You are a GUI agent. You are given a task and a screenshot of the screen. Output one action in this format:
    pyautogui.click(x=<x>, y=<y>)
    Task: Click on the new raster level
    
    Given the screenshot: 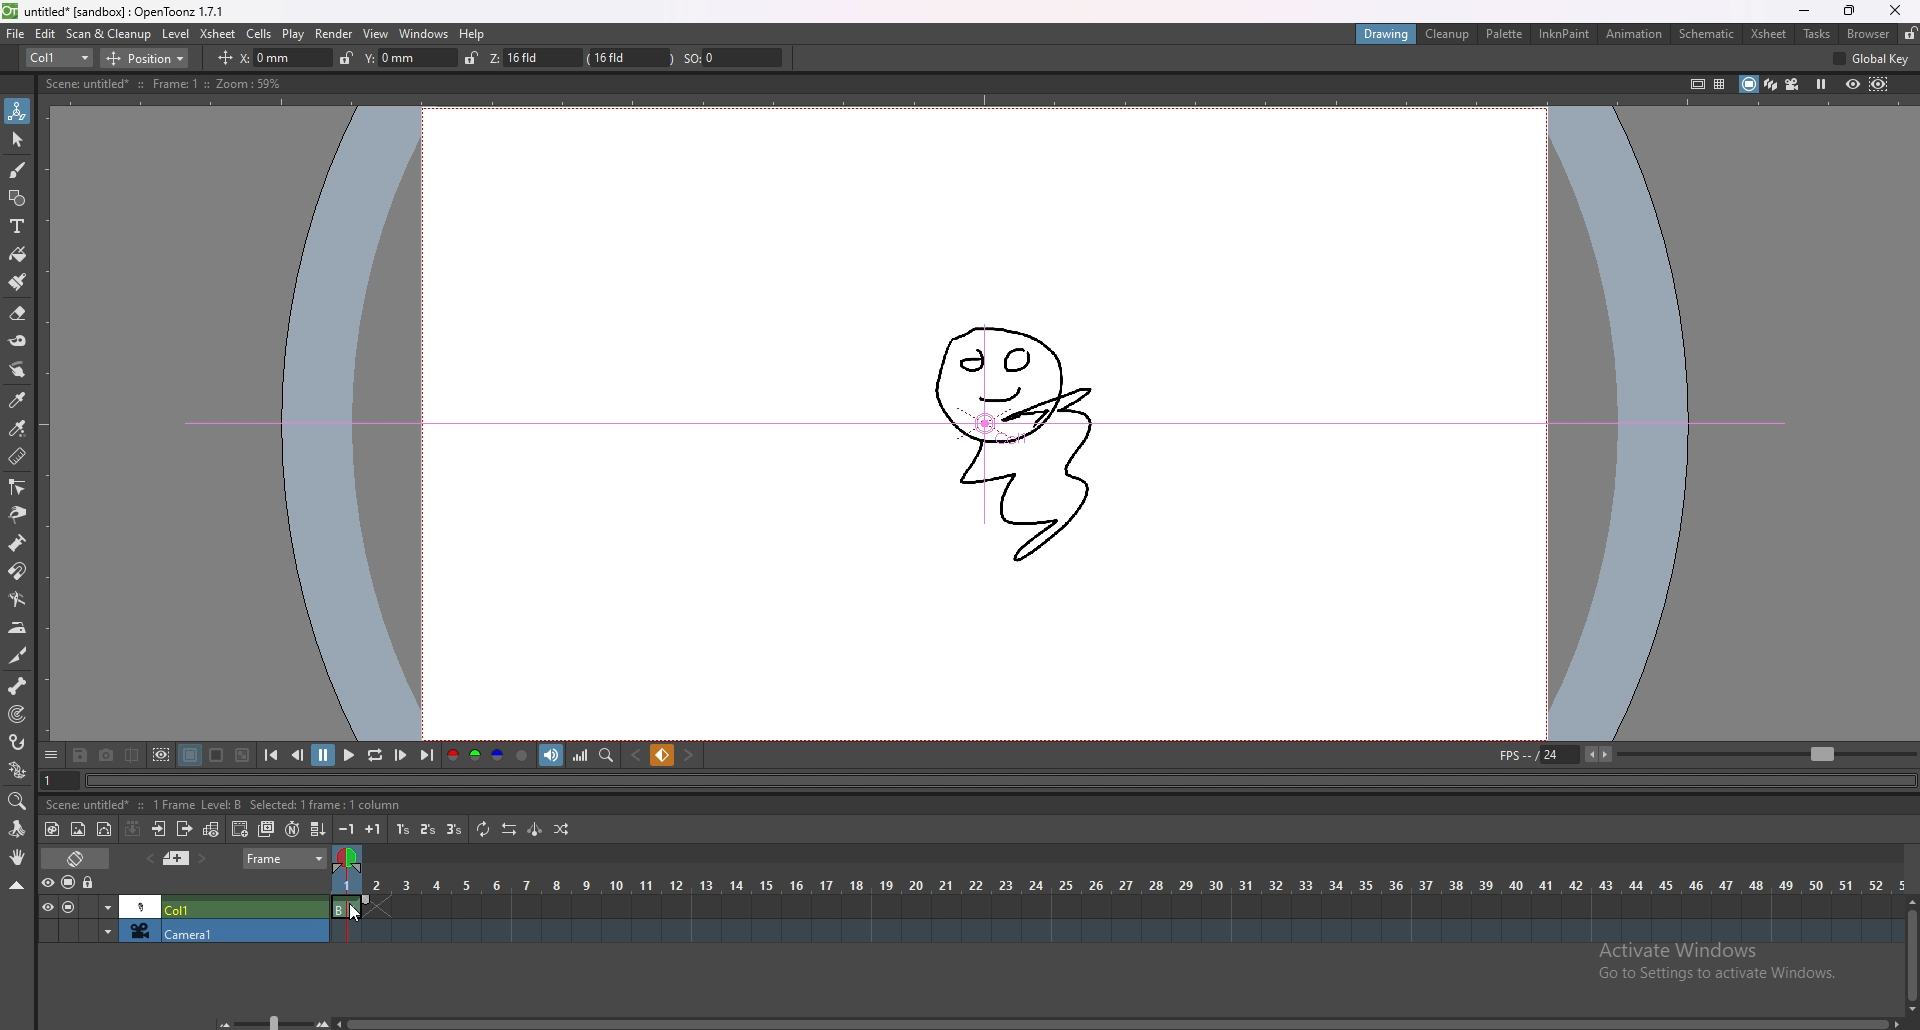 What is the action you would take?
    pyautogui.click(x=78, y=830)
    